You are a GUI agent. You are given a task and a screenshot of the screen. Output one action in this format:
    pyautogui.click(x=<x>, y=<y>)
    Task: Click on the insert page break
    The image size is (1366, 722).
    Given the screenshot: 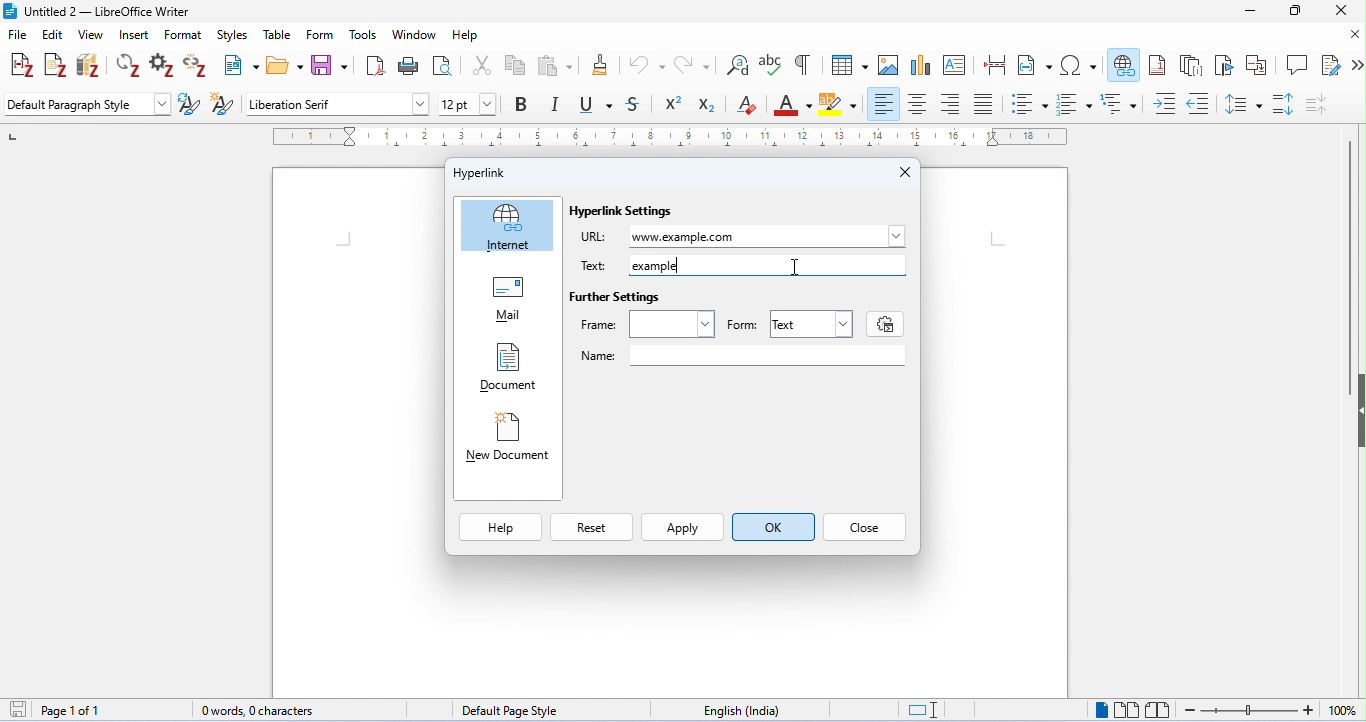 What is the action you would take?
    pyautogui.click(x=995, y=64)
    